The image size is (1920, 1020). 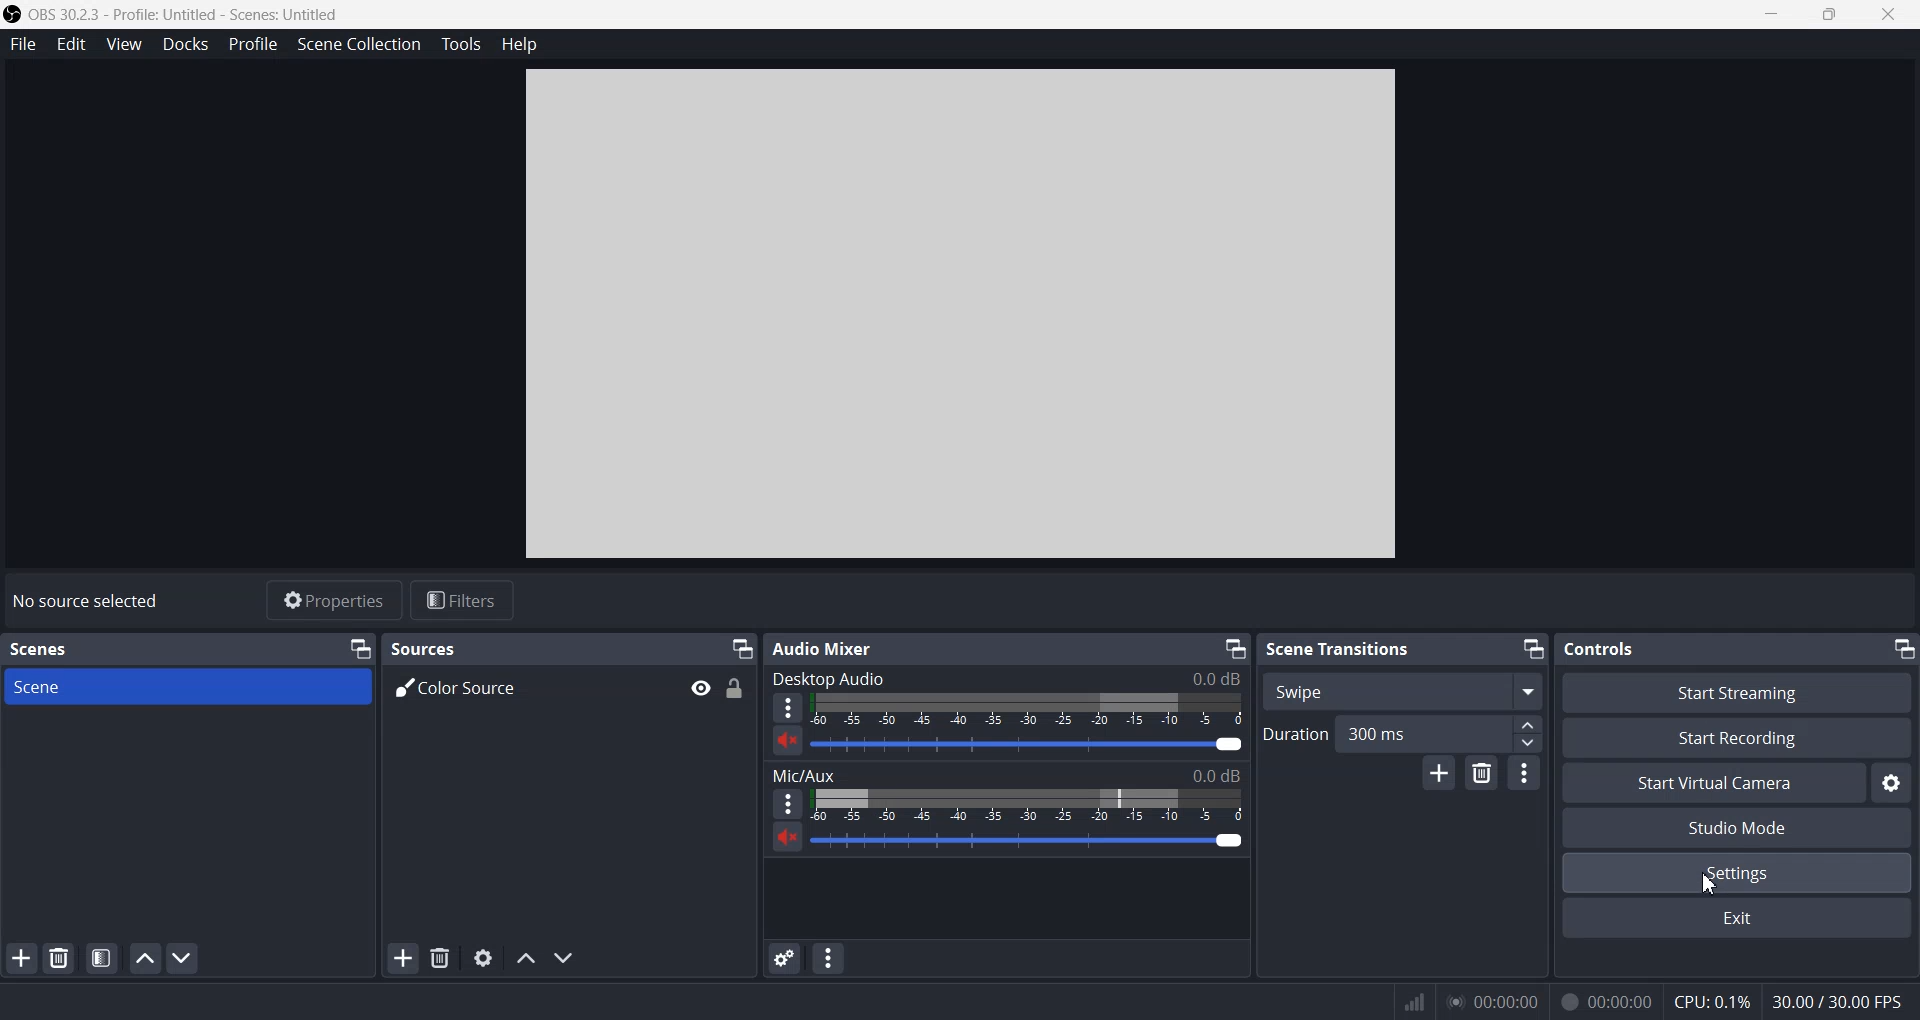 I want to click on More, so click(x=788, y=708).